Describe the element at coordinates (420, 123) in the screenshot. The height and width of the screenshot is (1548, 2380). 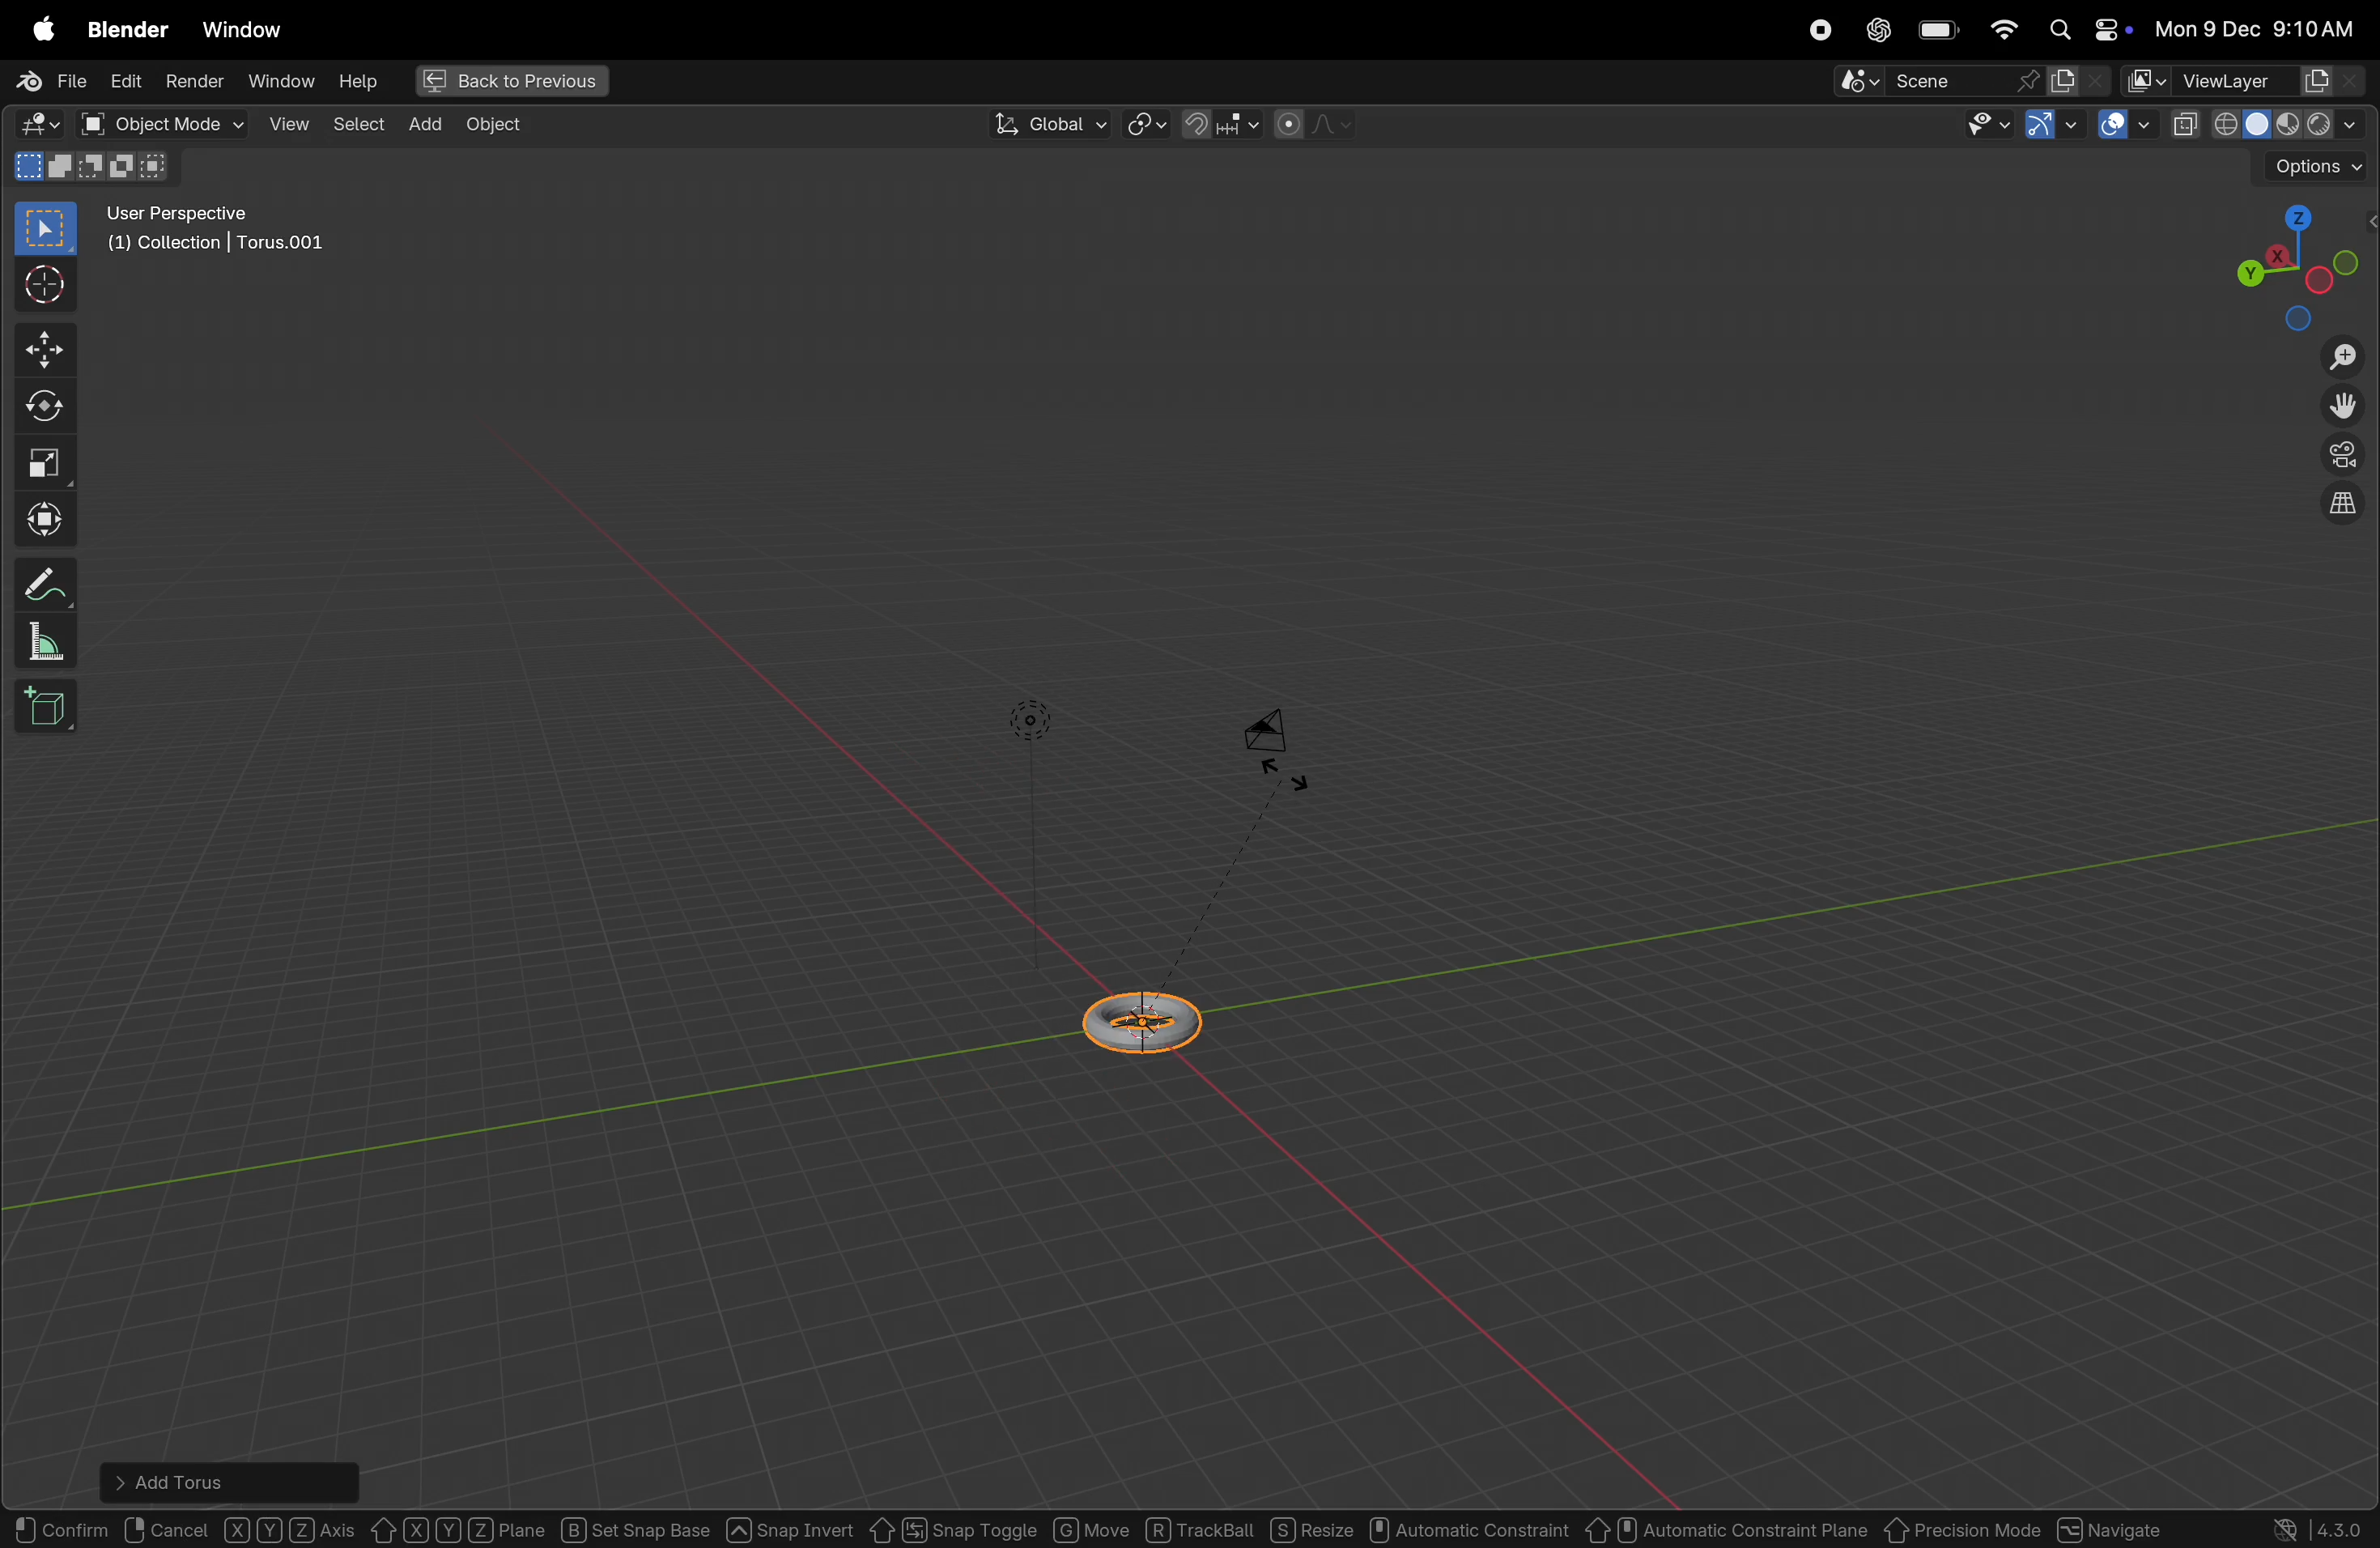
I see `add` at that location.